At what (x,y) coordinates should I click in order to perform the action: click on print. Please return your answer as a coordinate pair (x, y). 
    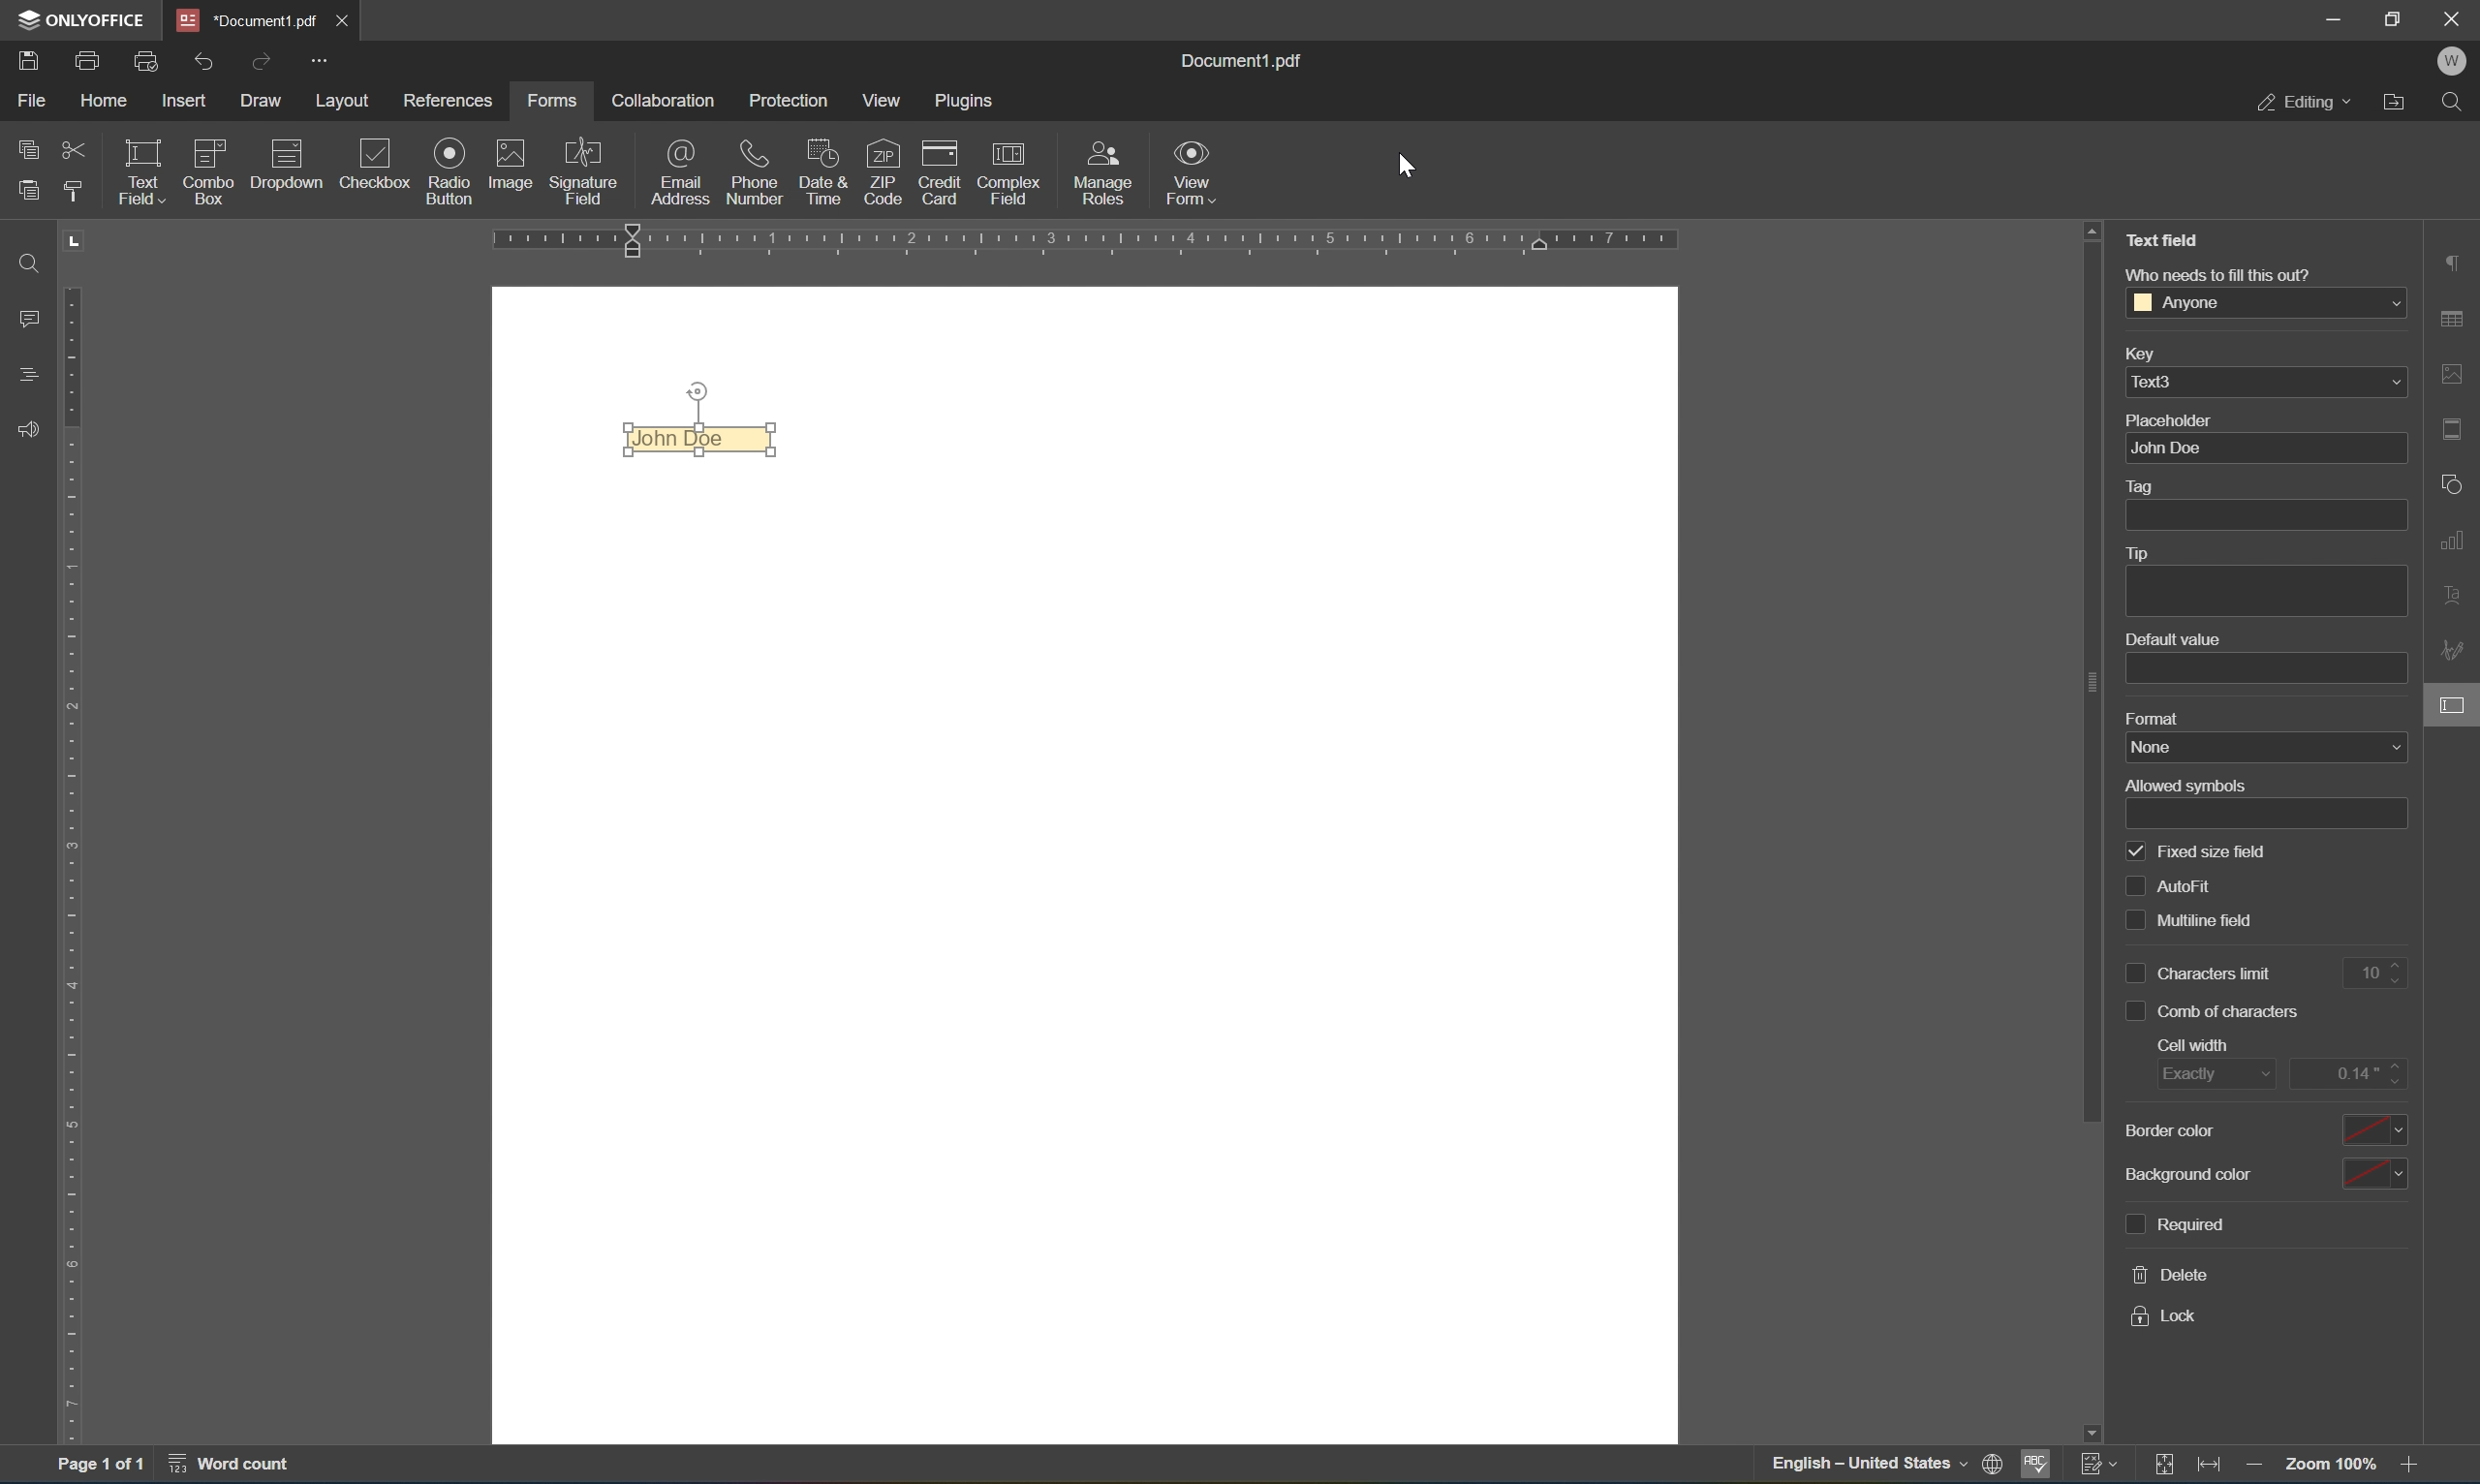
    Looking at the image, I should click on (87, 57).